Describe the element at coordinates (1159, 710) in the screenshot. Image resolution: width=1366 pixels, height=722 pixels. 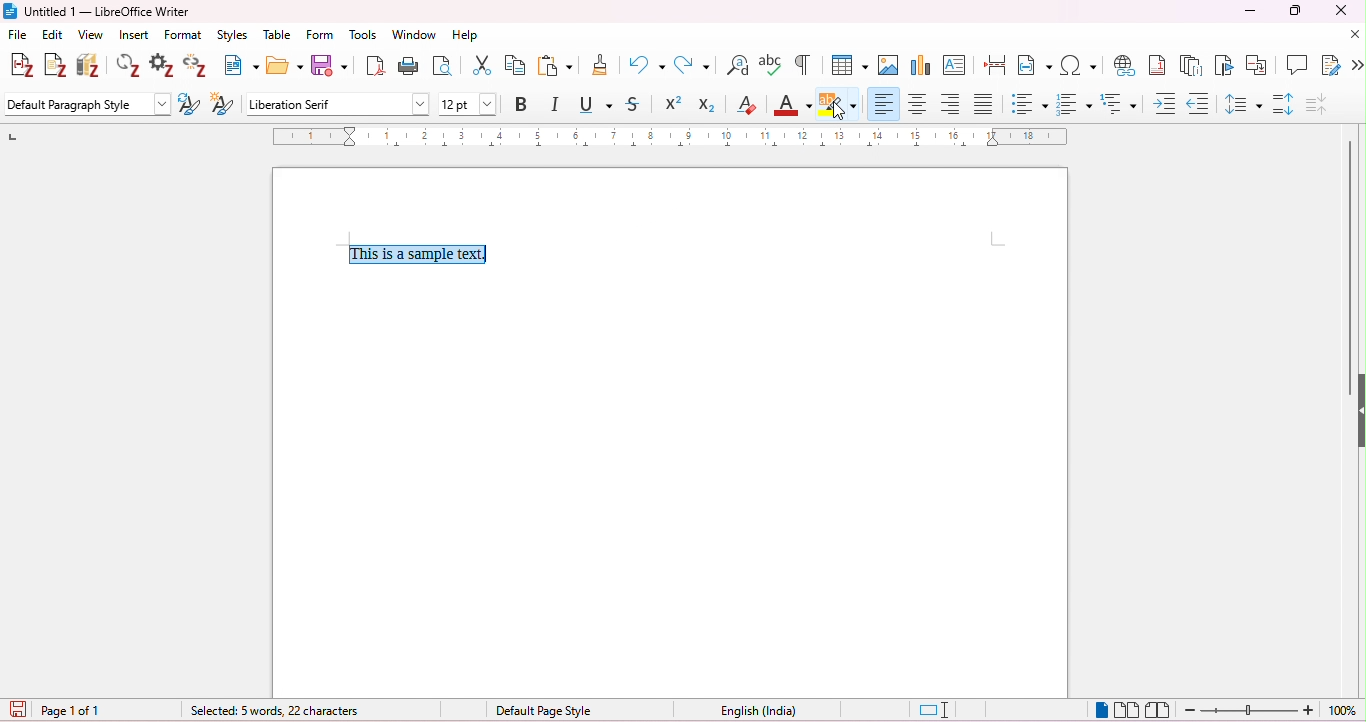
I see `book view` at that location.